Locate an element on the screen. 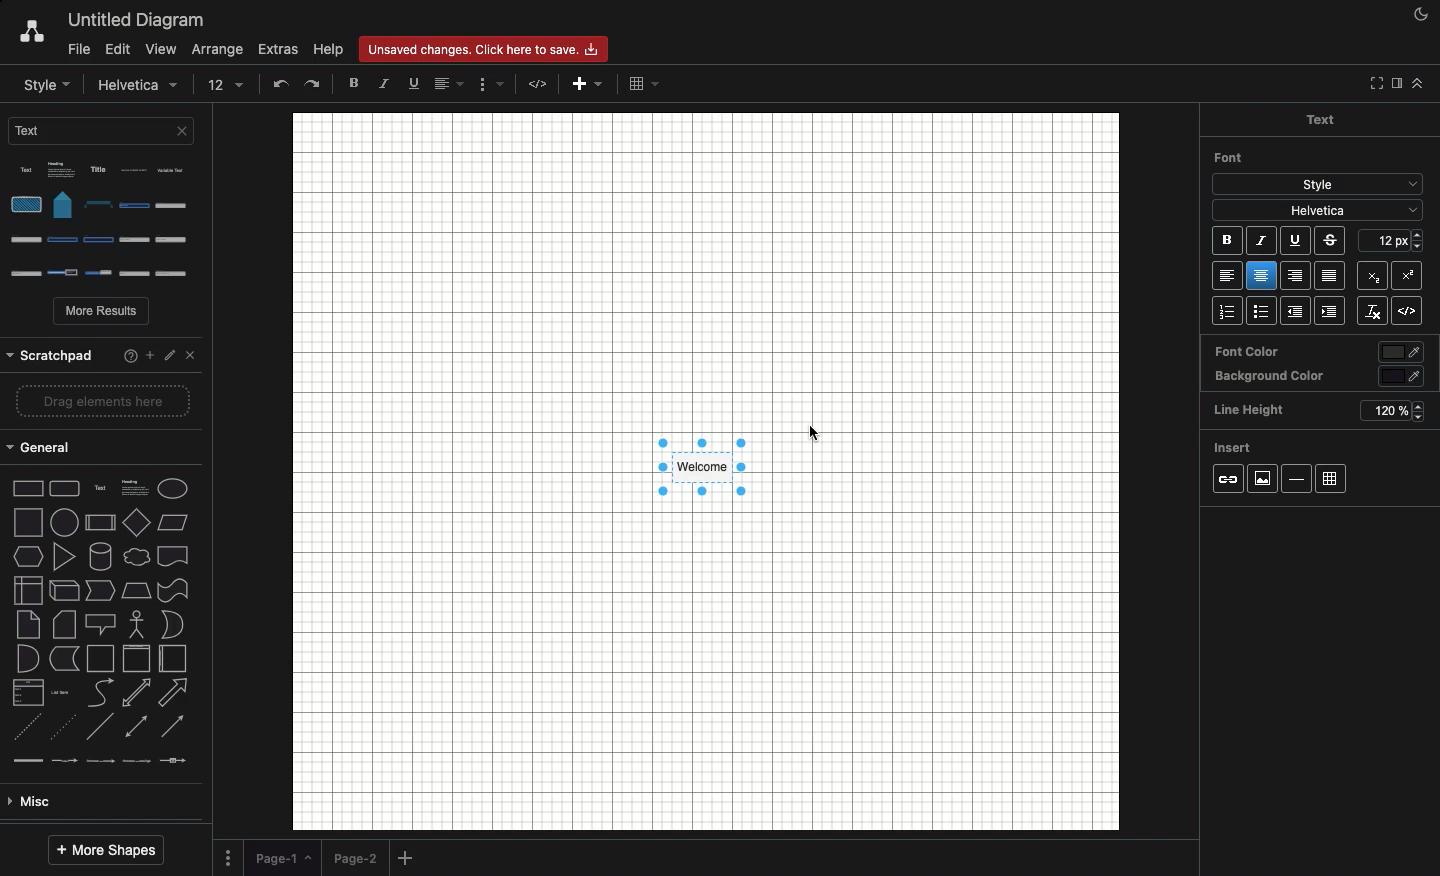  Night  is located at coordinates (1422, 13).